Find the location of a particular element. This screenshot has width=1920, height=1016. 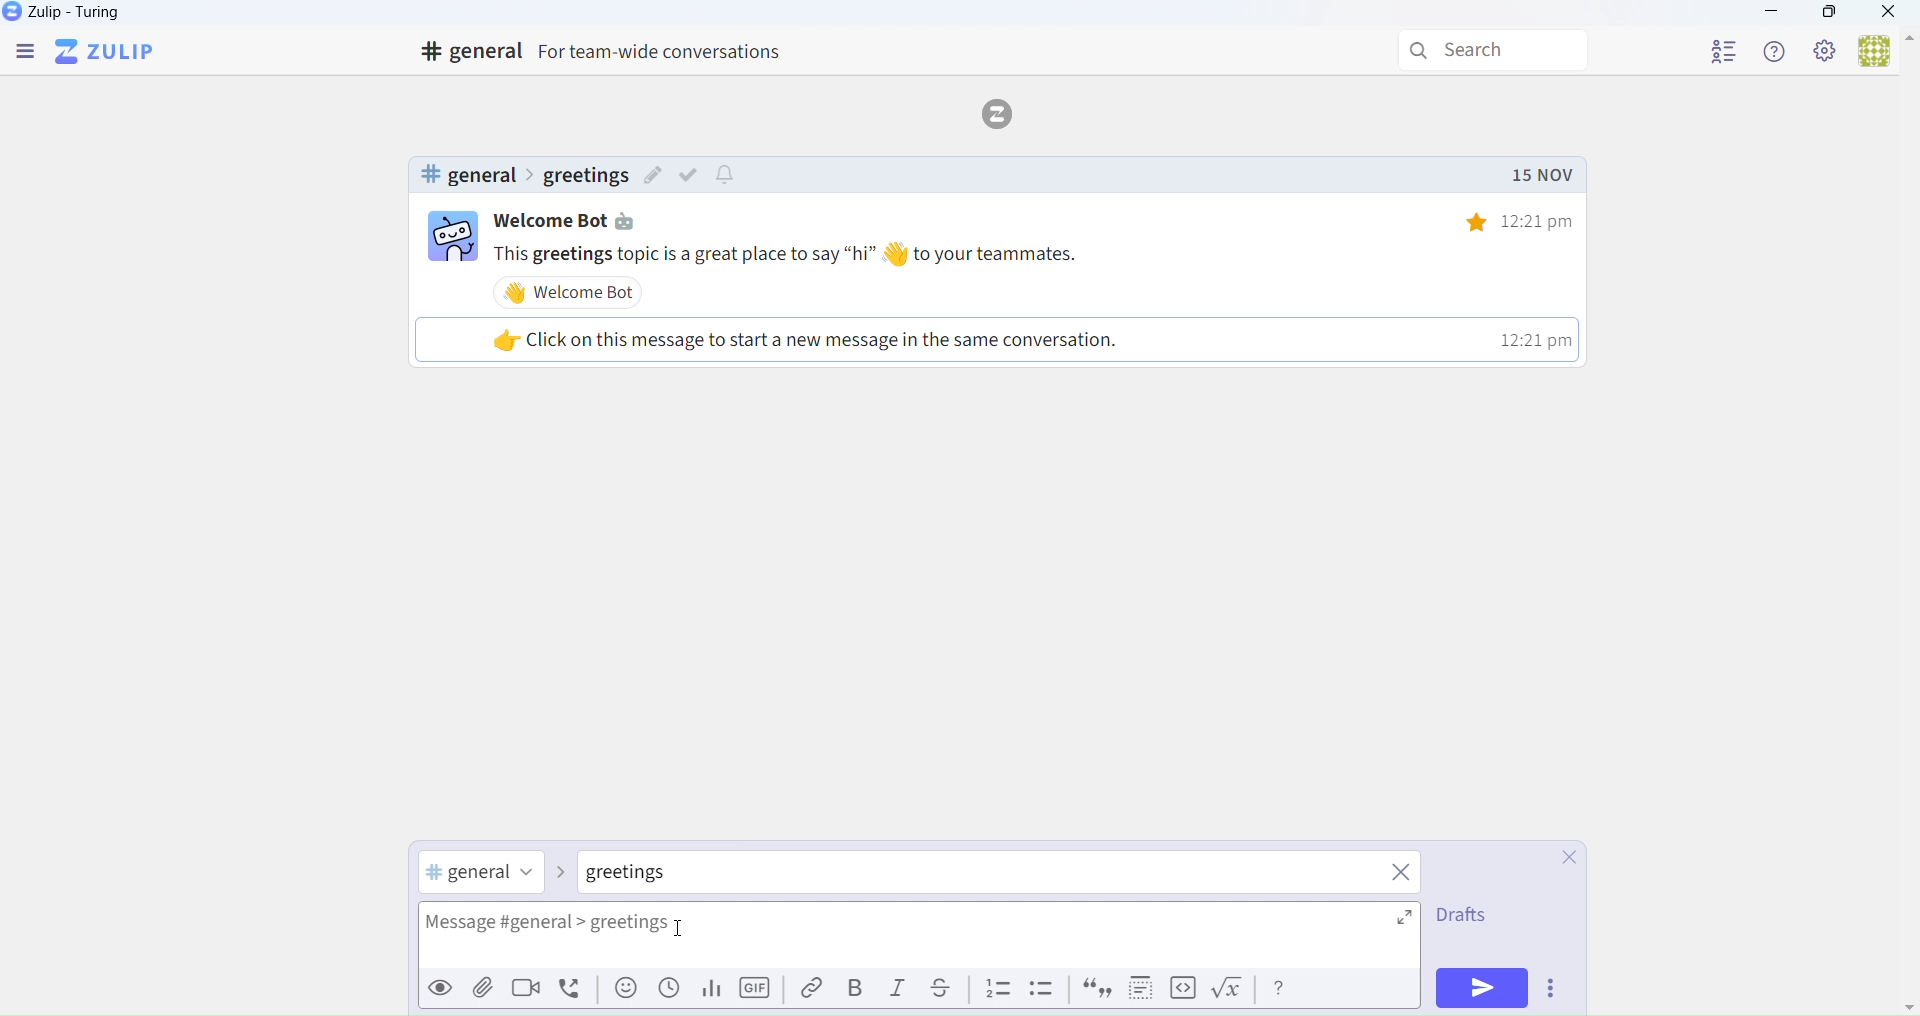

Stats is located at coordinates (709, 990).